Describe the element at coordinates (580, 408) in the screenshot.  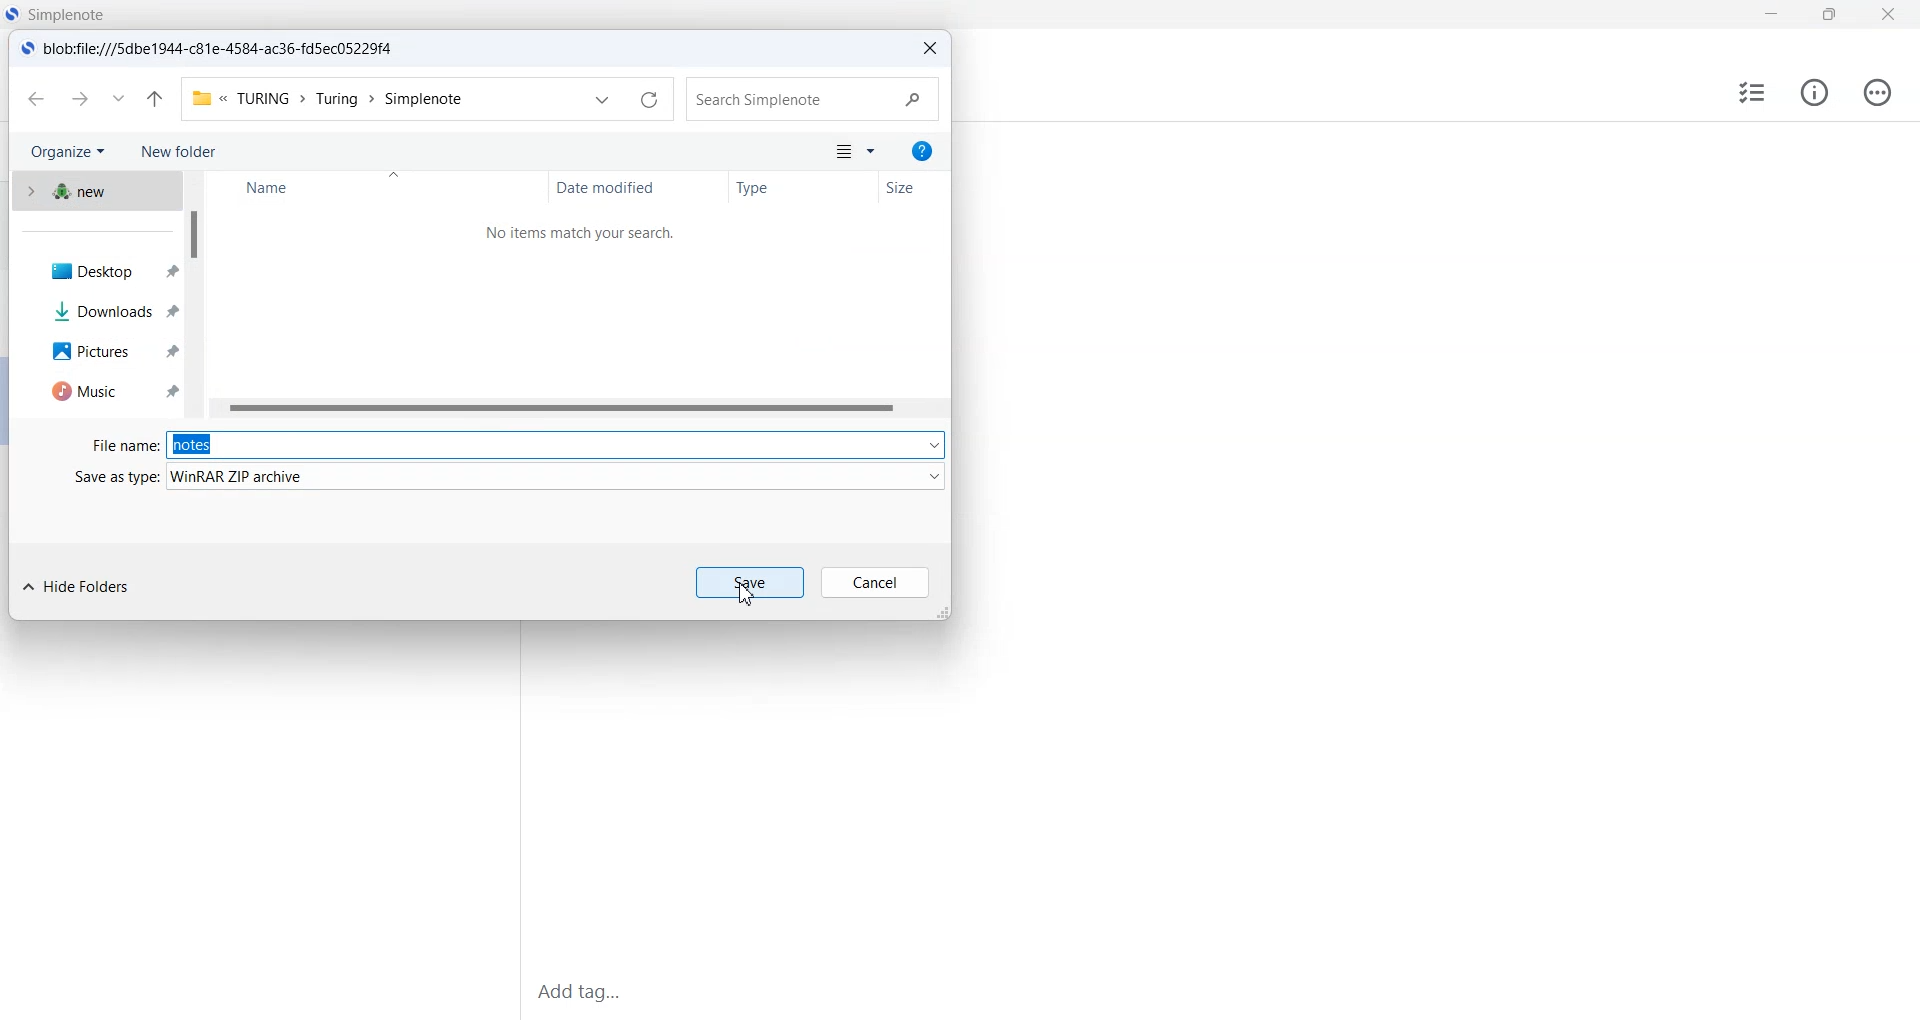
I see `Horizontal scroll bar` at that location.